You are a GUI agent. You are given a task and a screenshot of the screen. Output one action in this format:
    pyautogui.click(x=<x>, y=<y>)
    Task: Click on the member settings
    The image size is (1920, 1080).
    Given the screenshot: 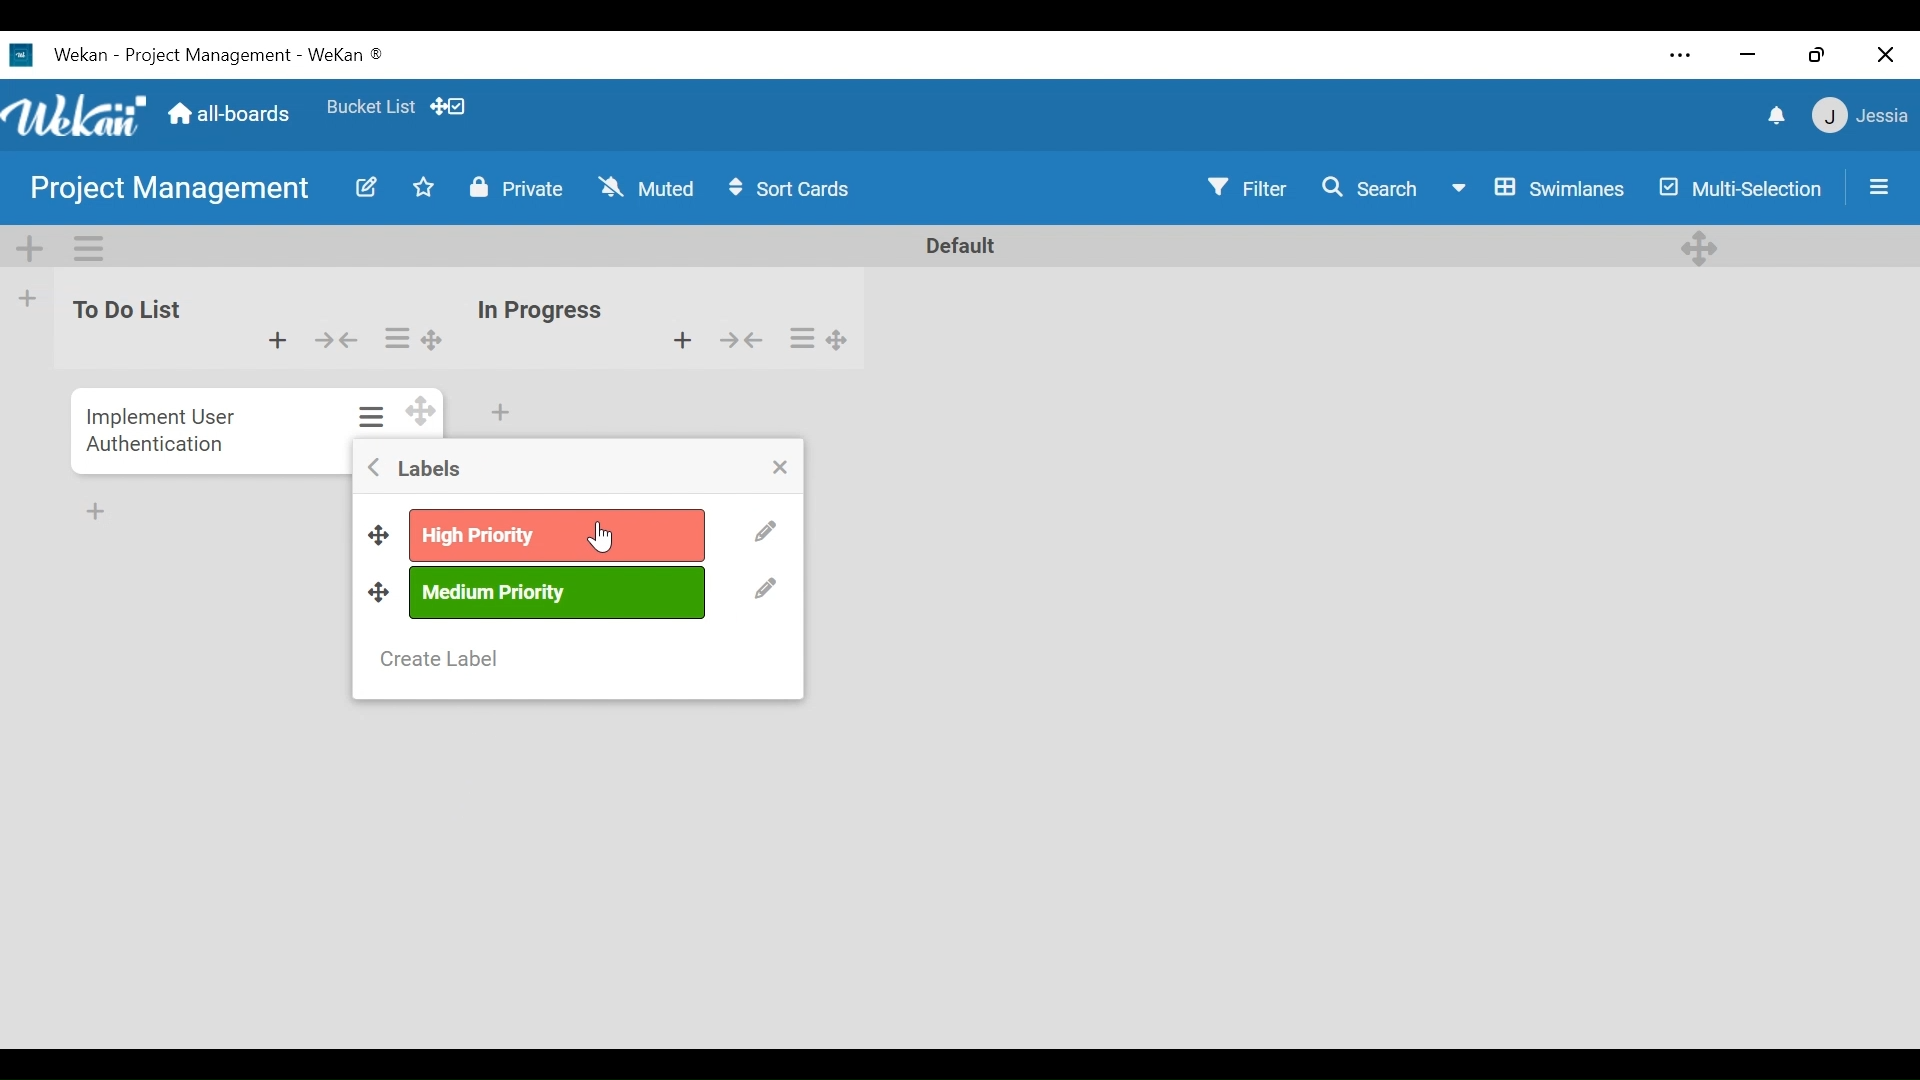 What is the action you would take?
    pyautogui.click(x=1859, y=118)
    